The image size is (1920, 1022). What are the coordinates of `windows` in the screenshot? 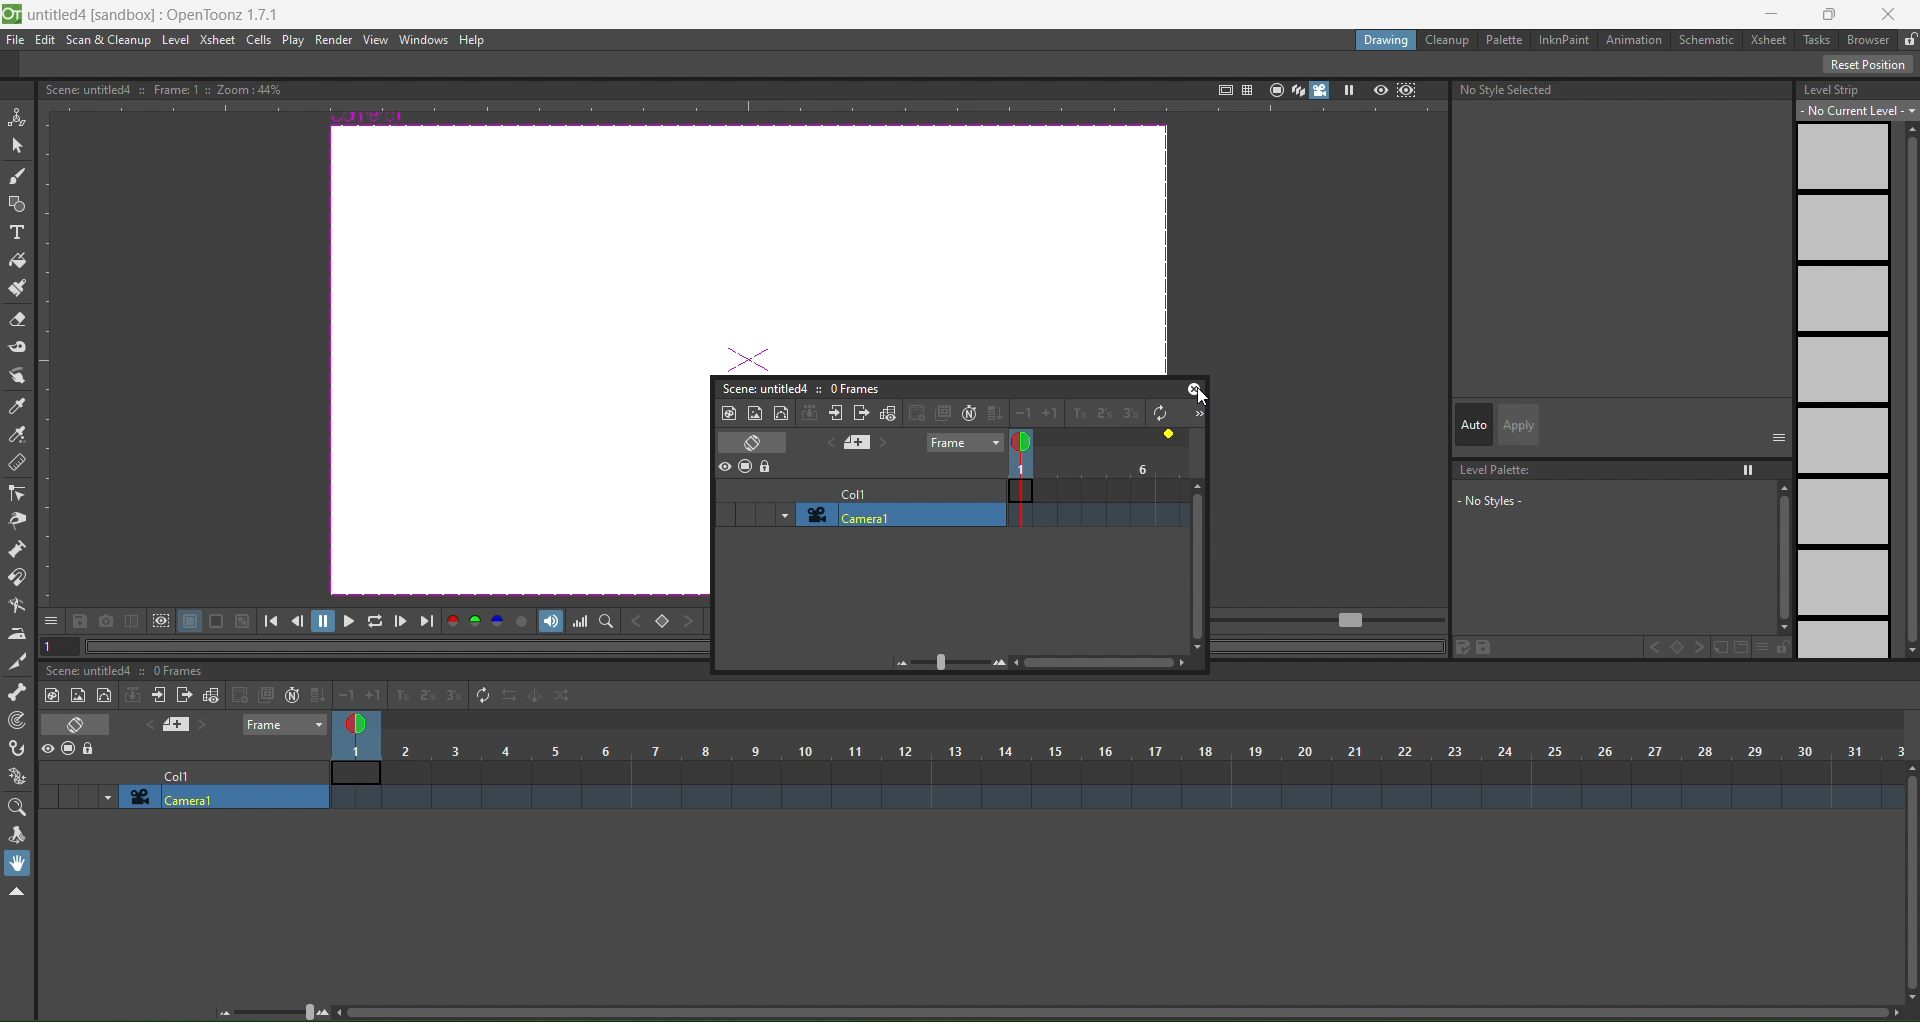 It's located at (419, 40).